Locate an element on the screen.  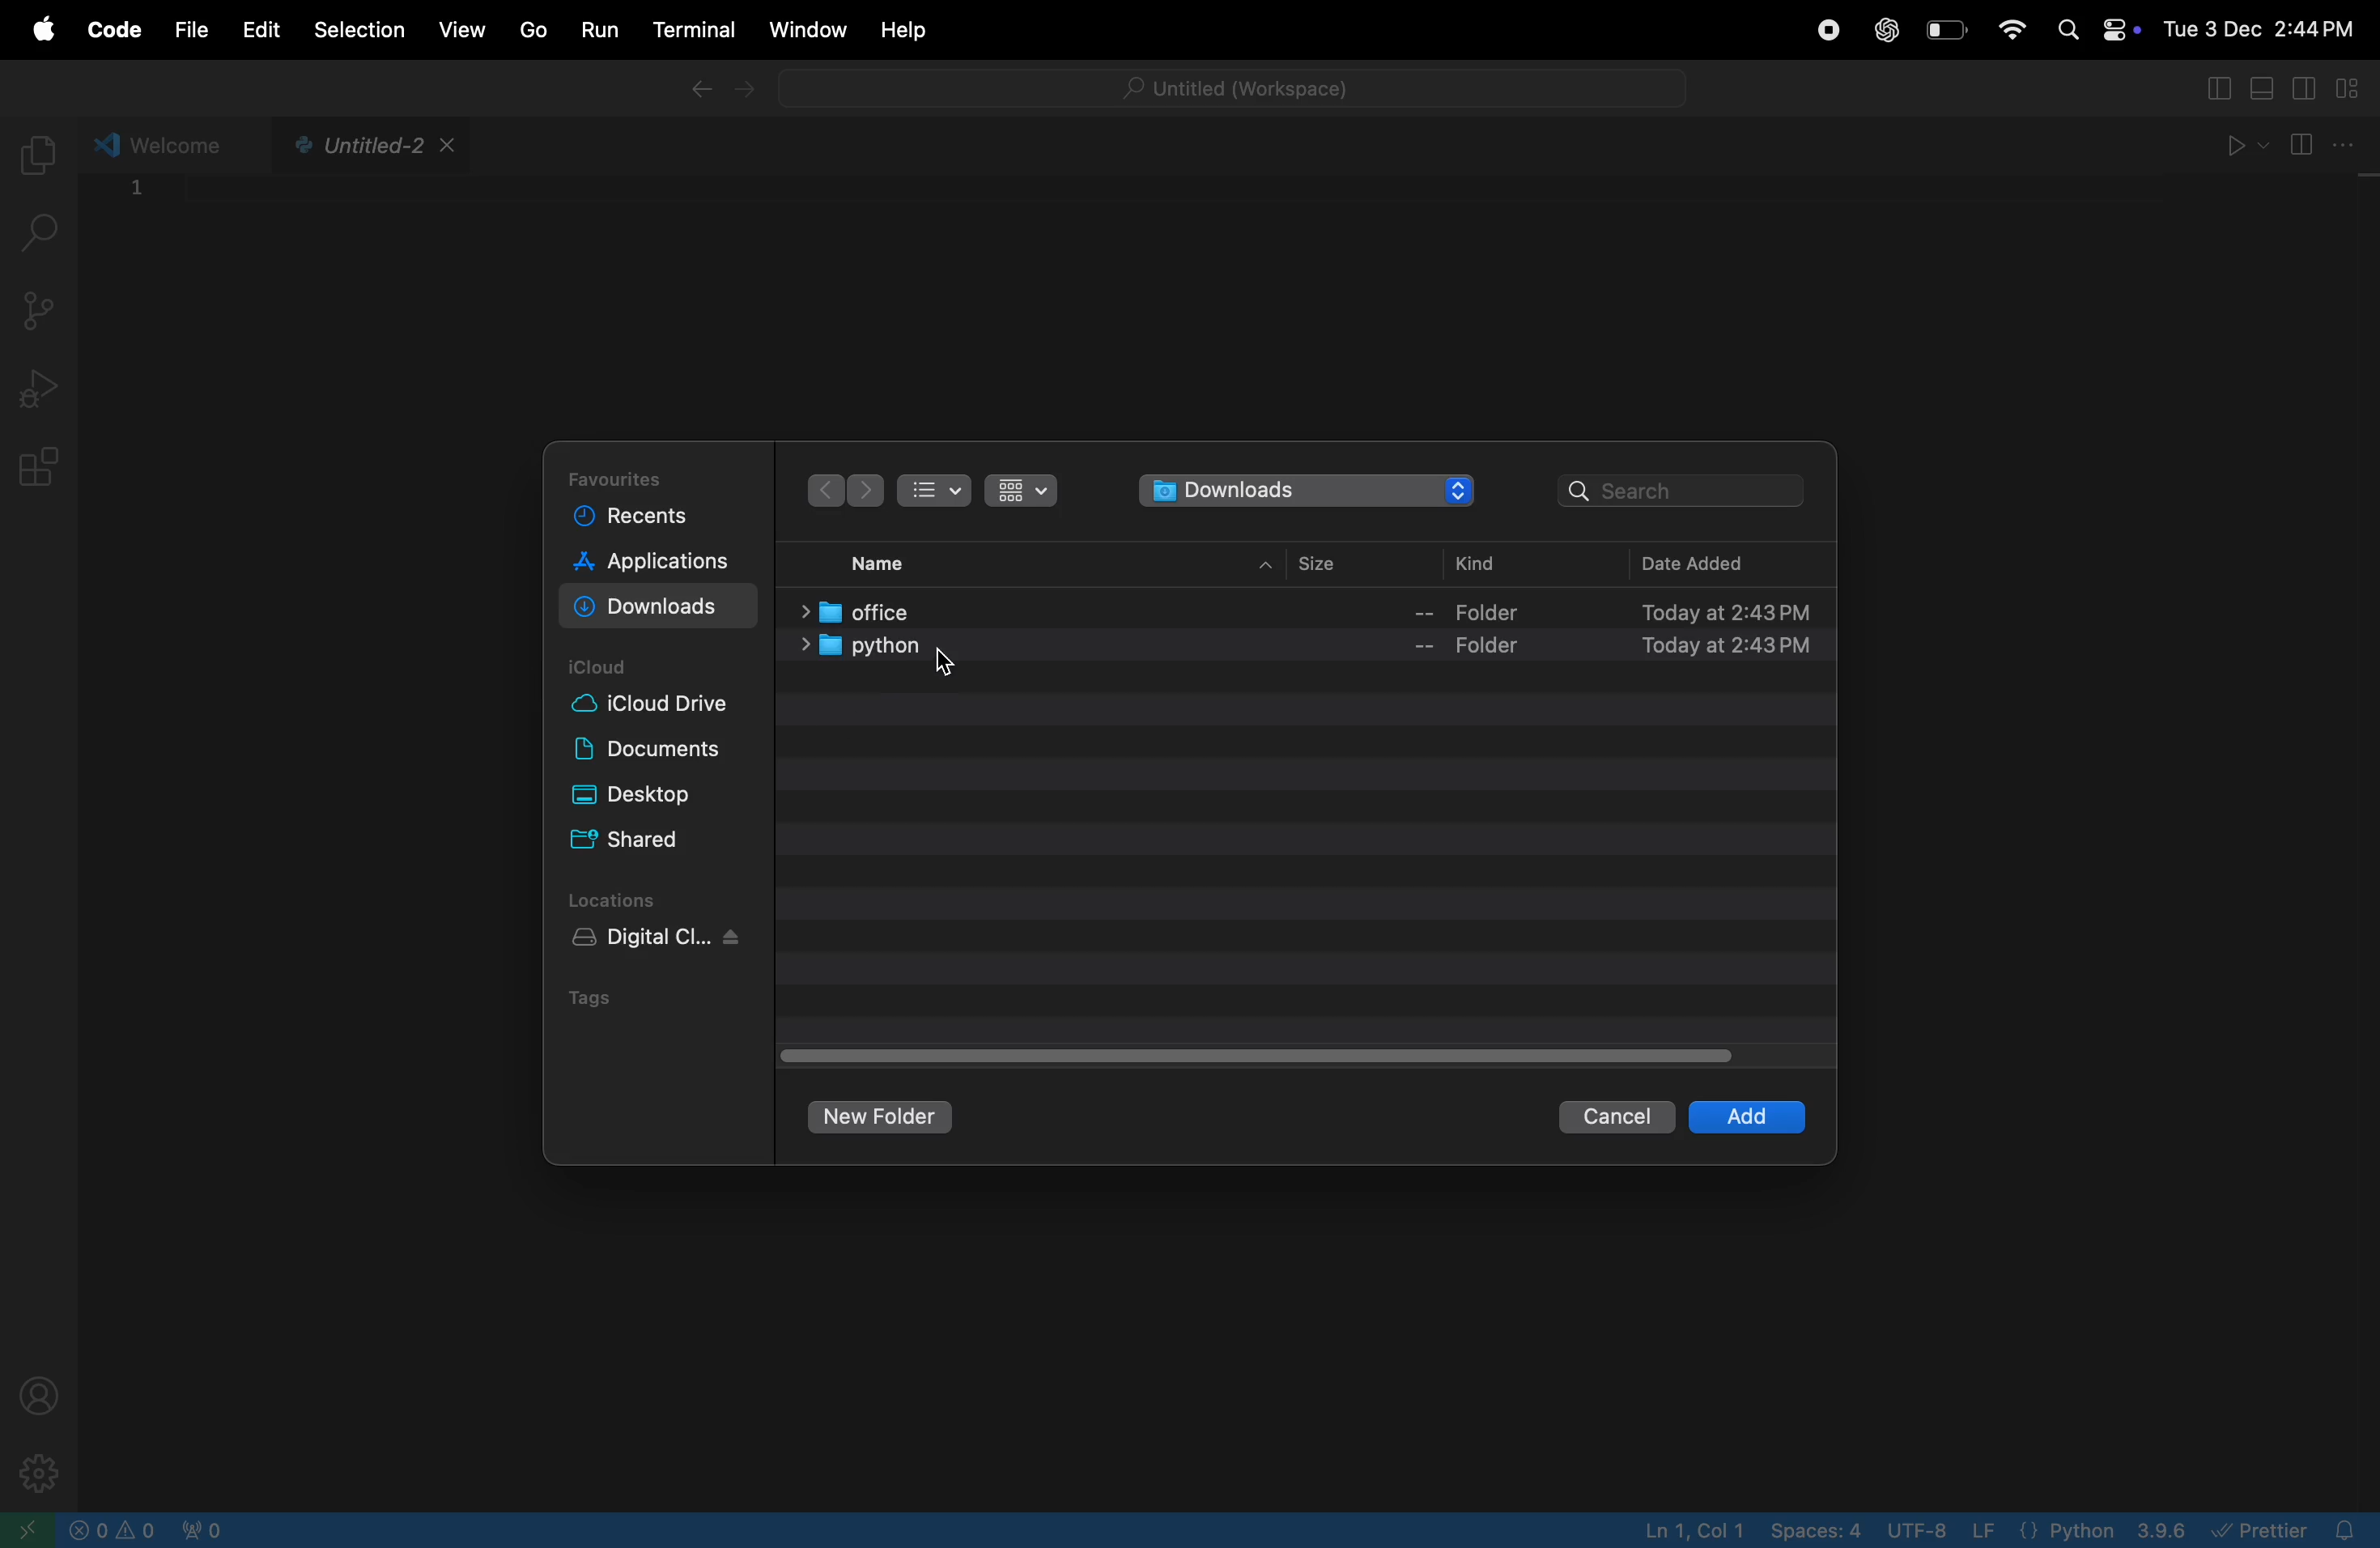
recents is located at coordinates (652, 519).